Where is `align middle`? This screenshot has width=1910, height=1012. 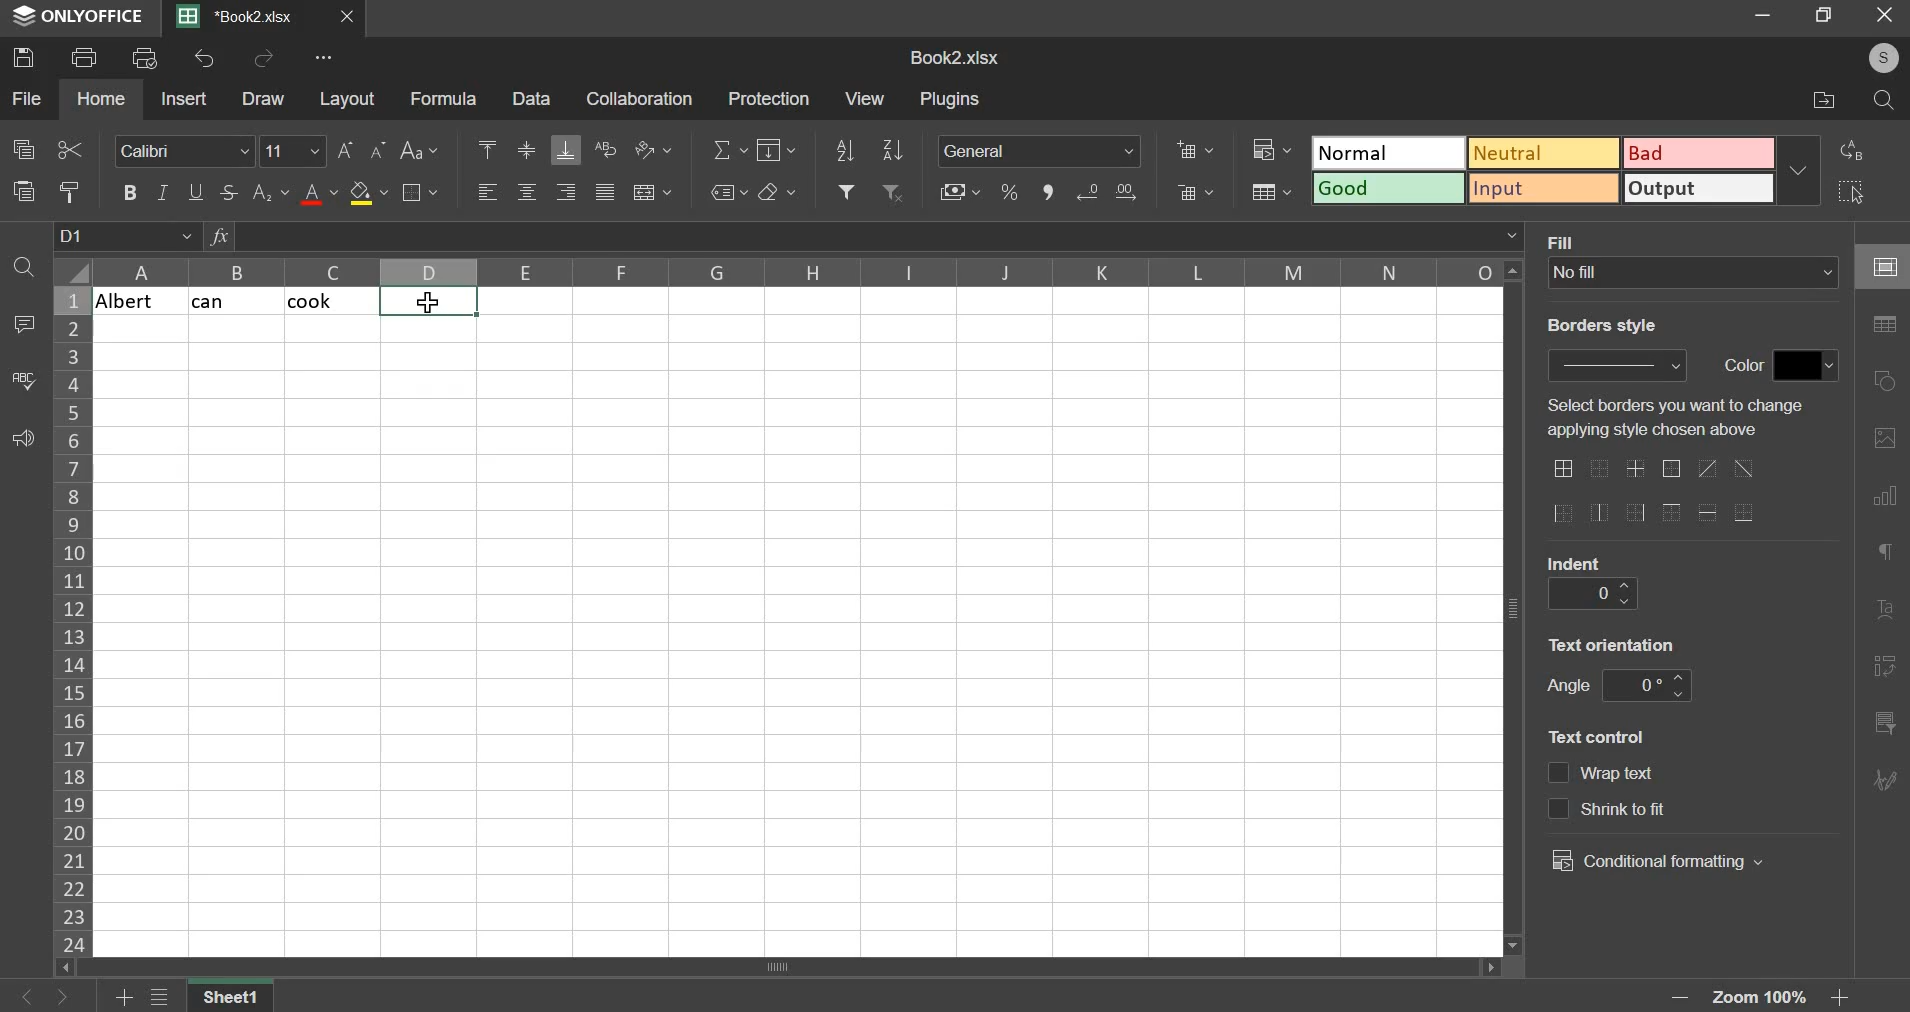
align middle is located at coordinates (529, 150).